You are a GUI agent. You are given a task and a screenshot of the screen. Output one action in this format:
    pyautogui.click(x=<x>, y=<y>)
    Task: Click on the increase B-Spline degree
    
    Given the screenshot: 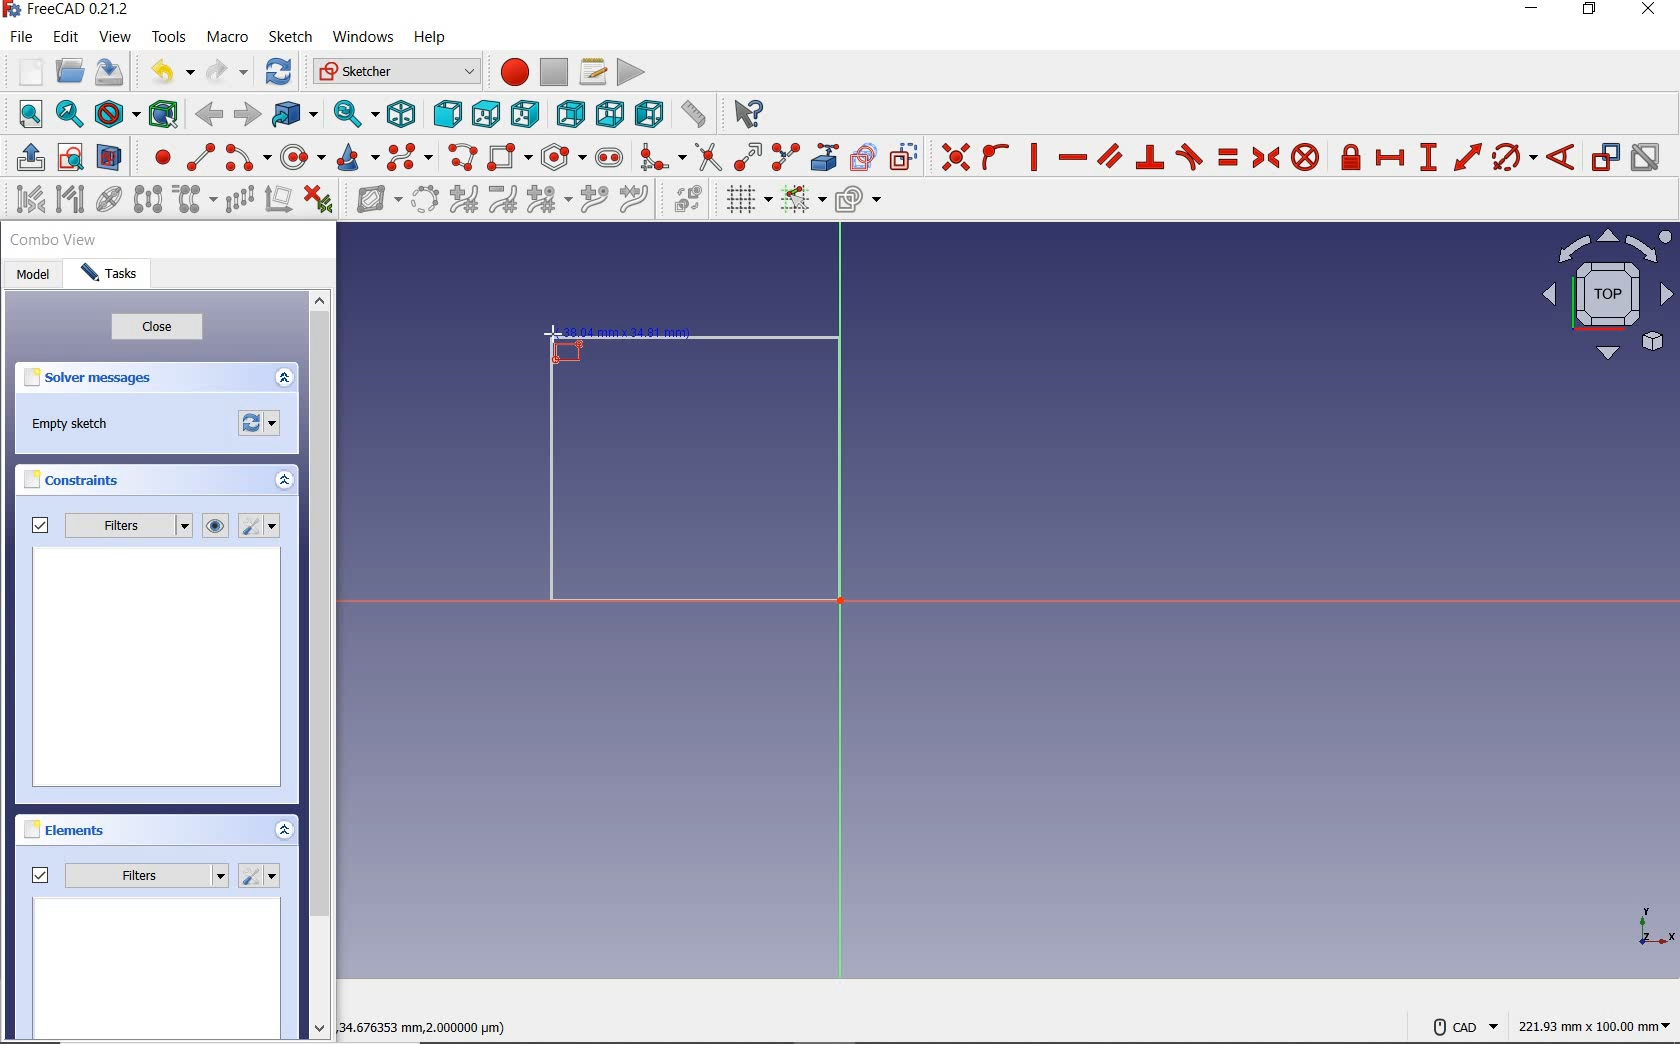 What is the action you would take?
    pyautogui.click(x=591, y=201)
    